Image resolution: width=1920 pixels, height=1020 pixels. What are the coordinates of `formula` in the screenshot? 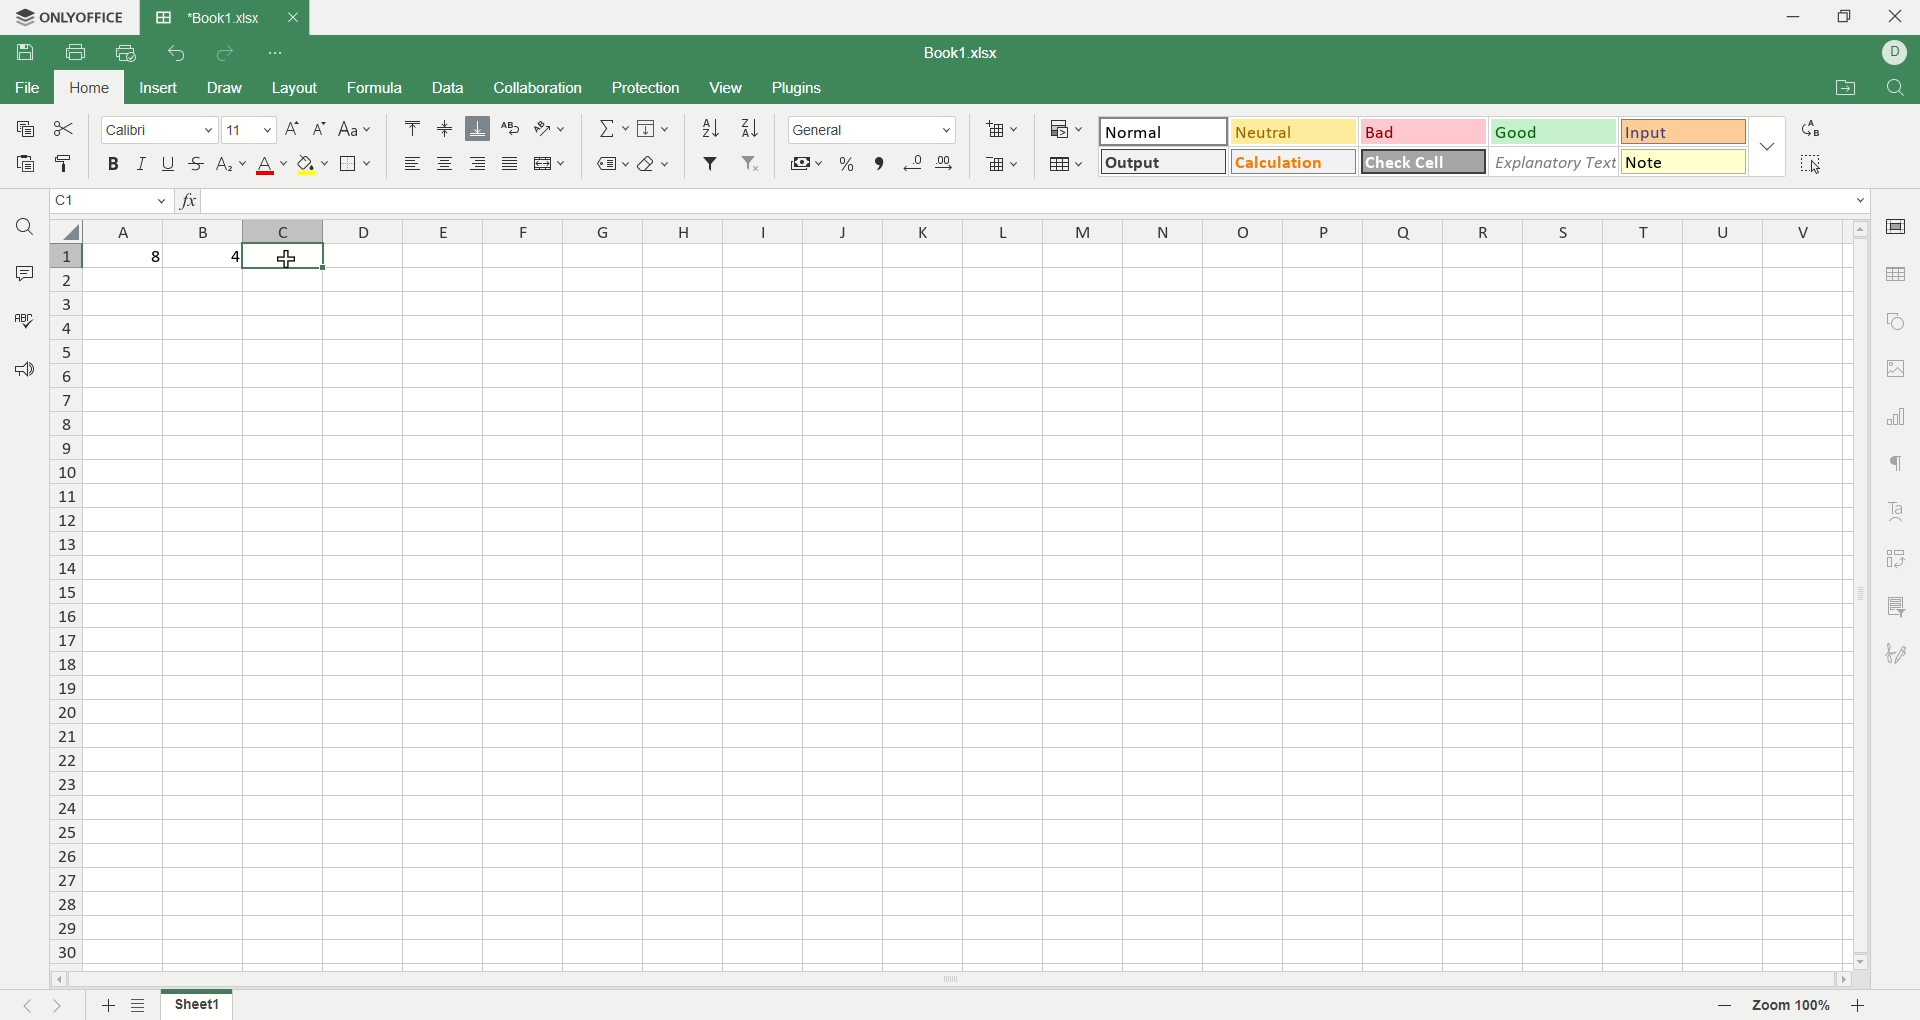 It's located at (376, 88).